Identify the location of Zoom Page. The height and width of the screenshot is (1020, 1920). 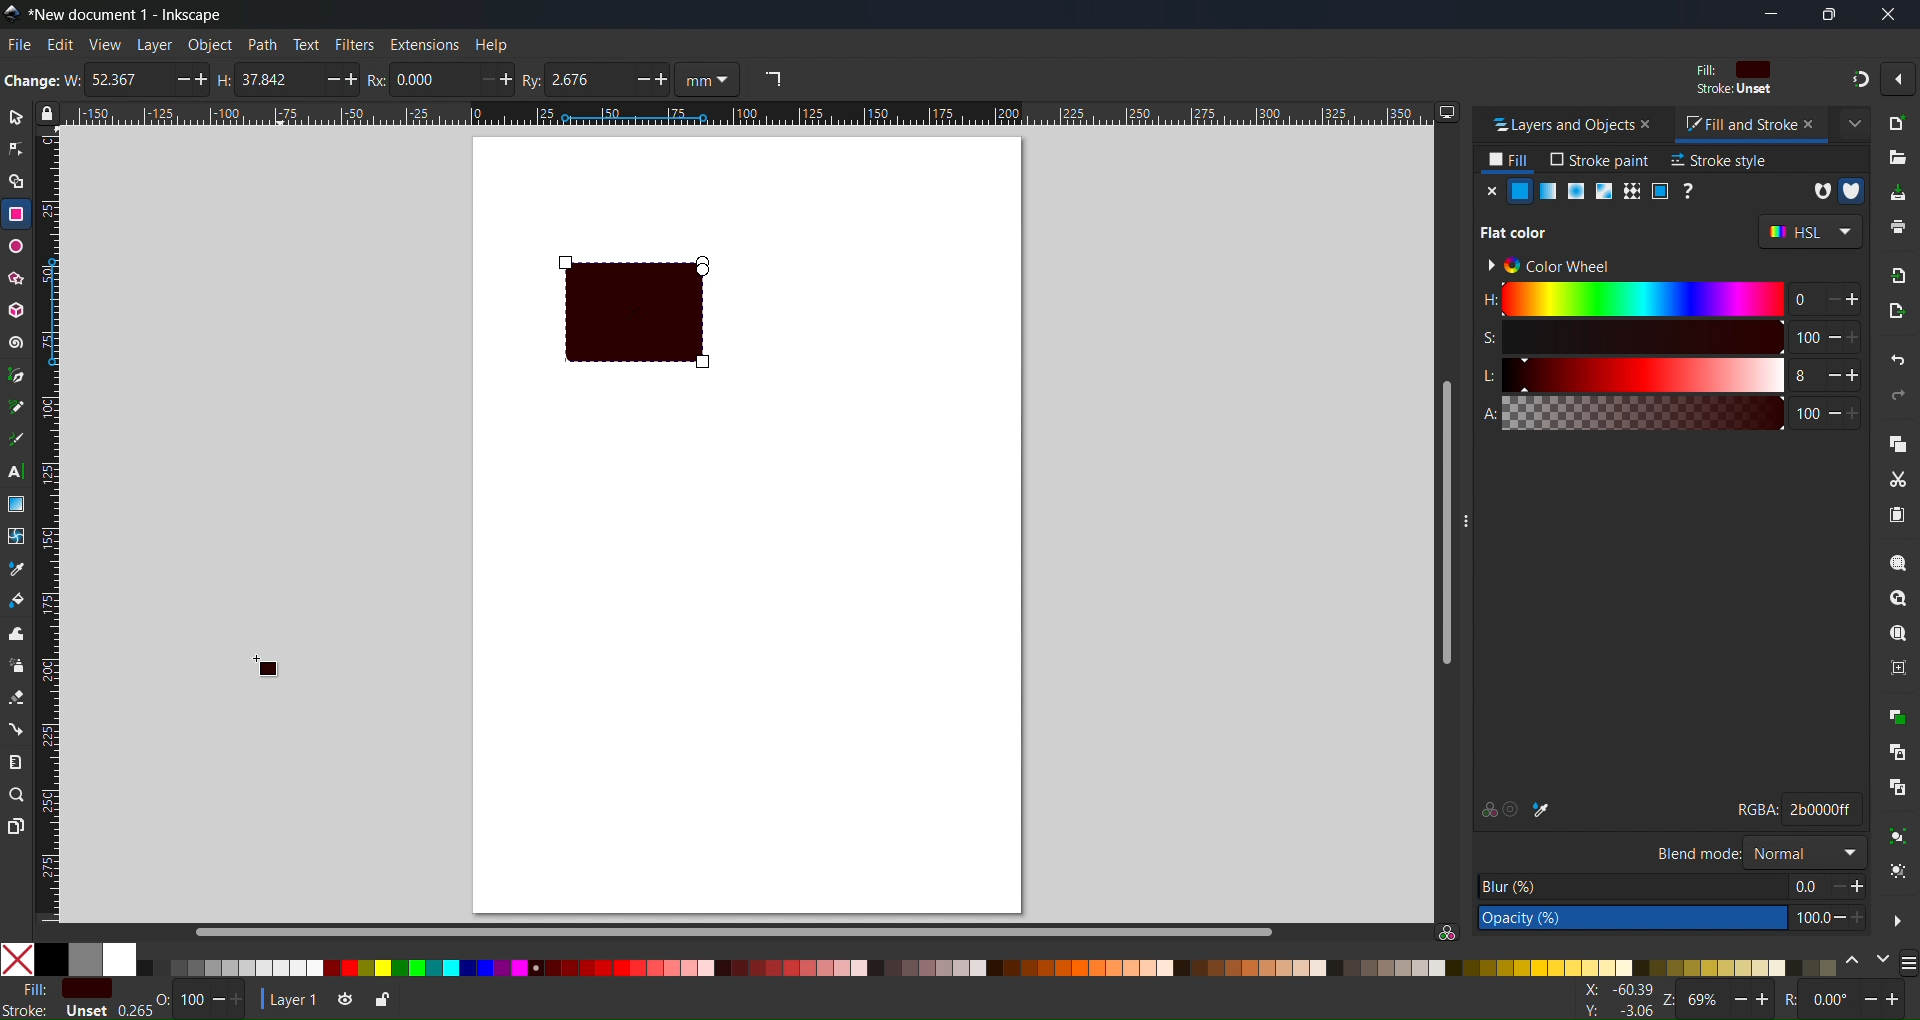
(1897, 633).